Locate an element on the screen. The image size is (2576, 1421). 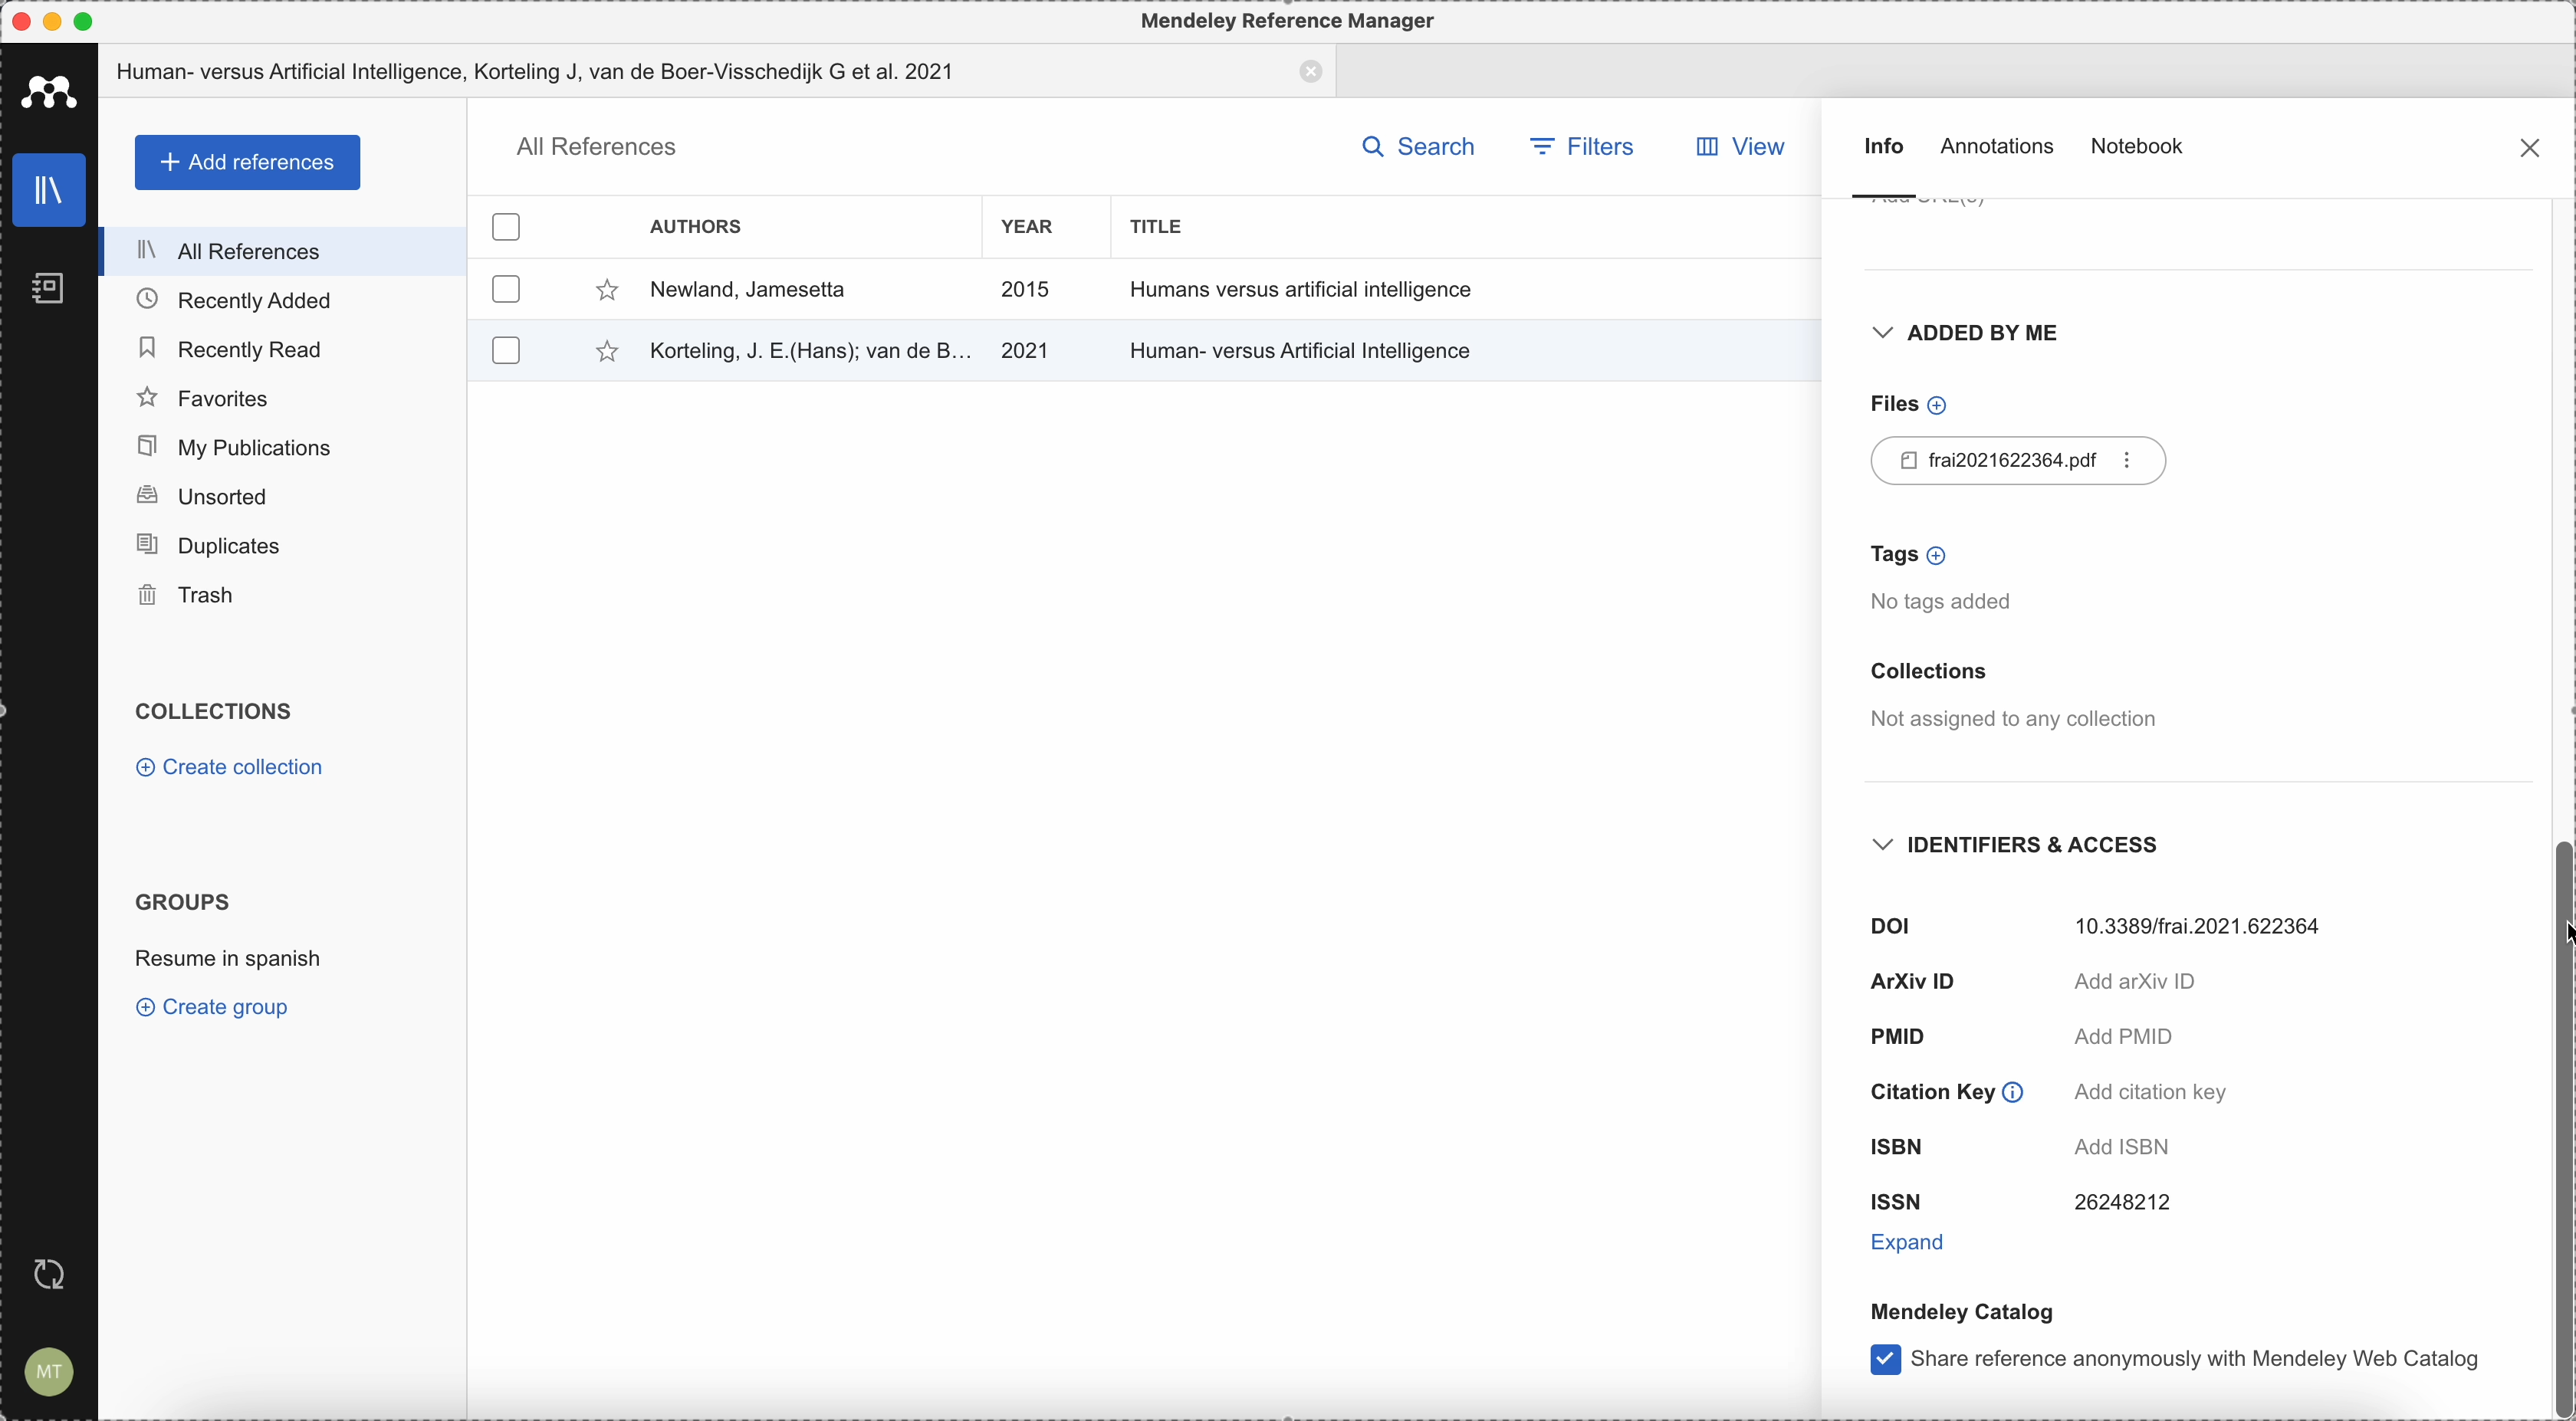
recently read is located at coordinates (282, 346).